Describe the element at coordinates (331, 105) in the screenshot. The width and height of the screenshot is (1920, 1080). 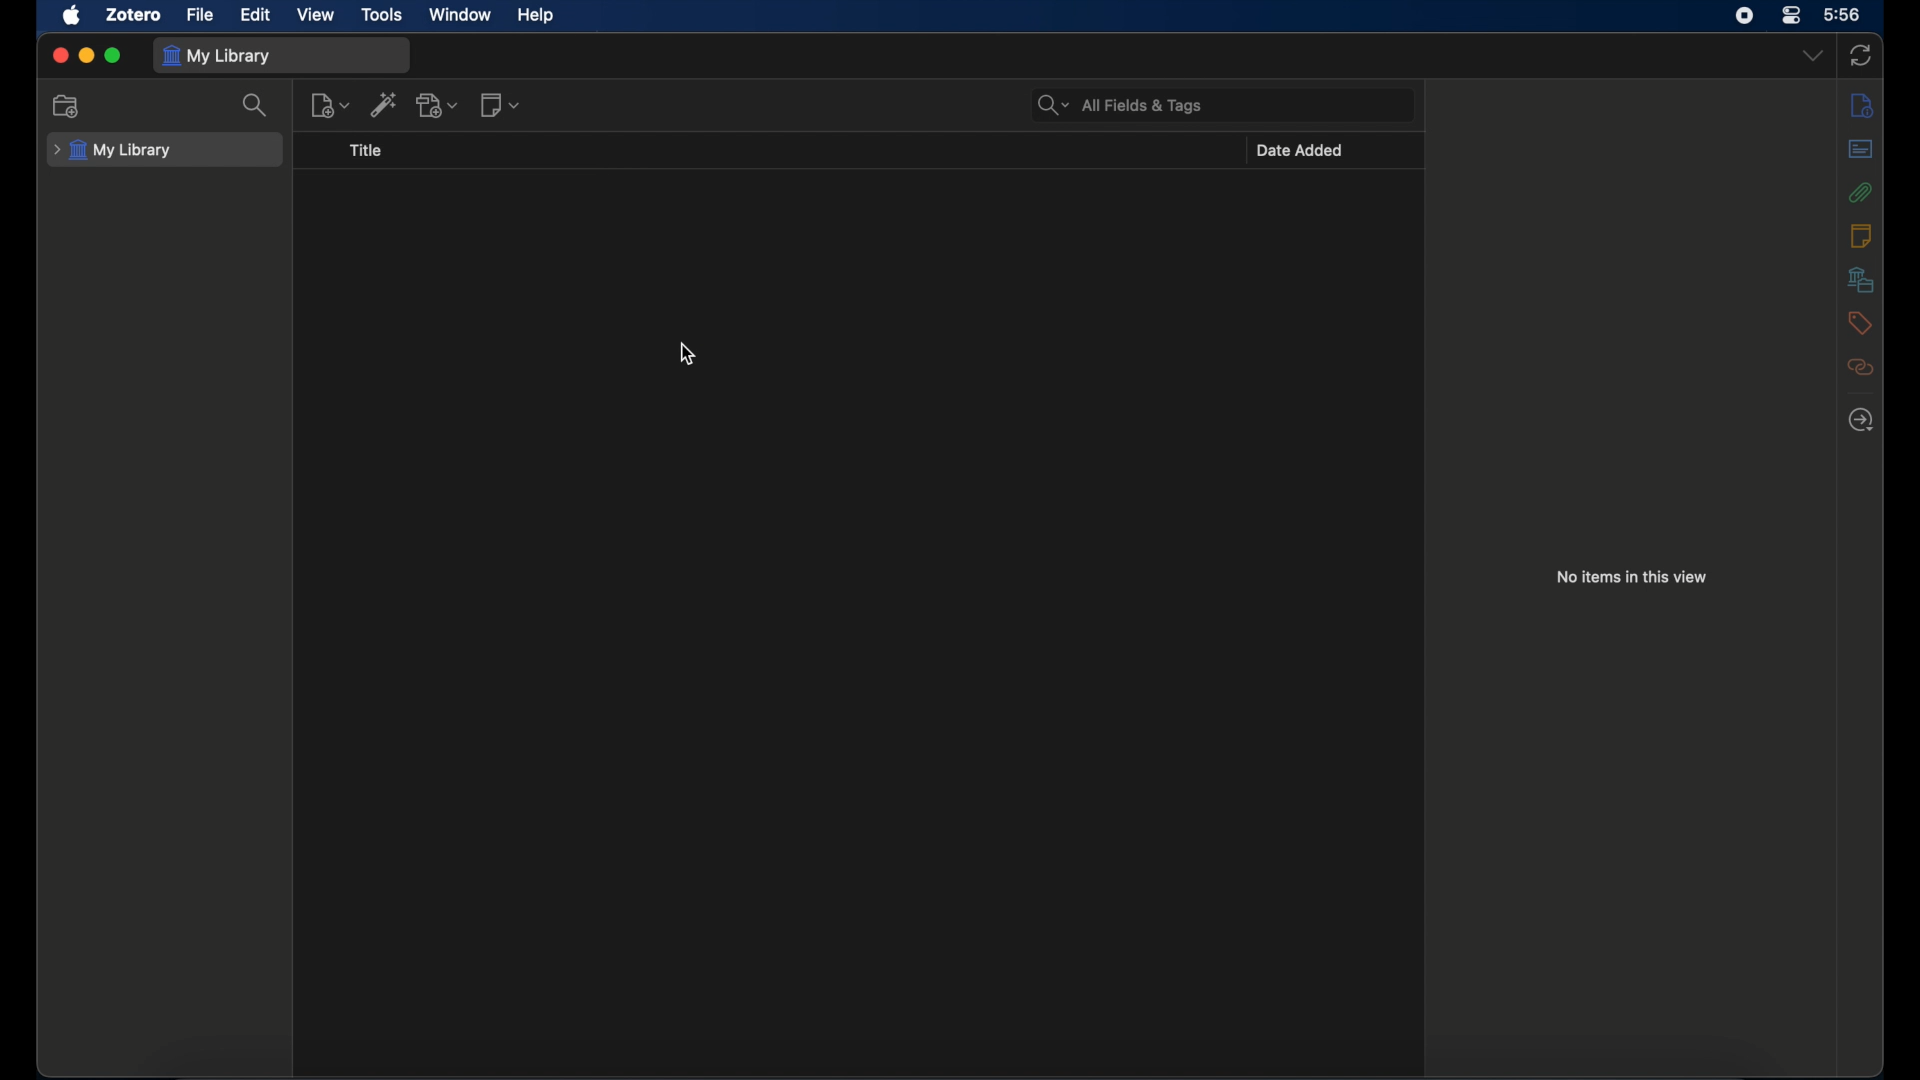
I see `new item` at that location.